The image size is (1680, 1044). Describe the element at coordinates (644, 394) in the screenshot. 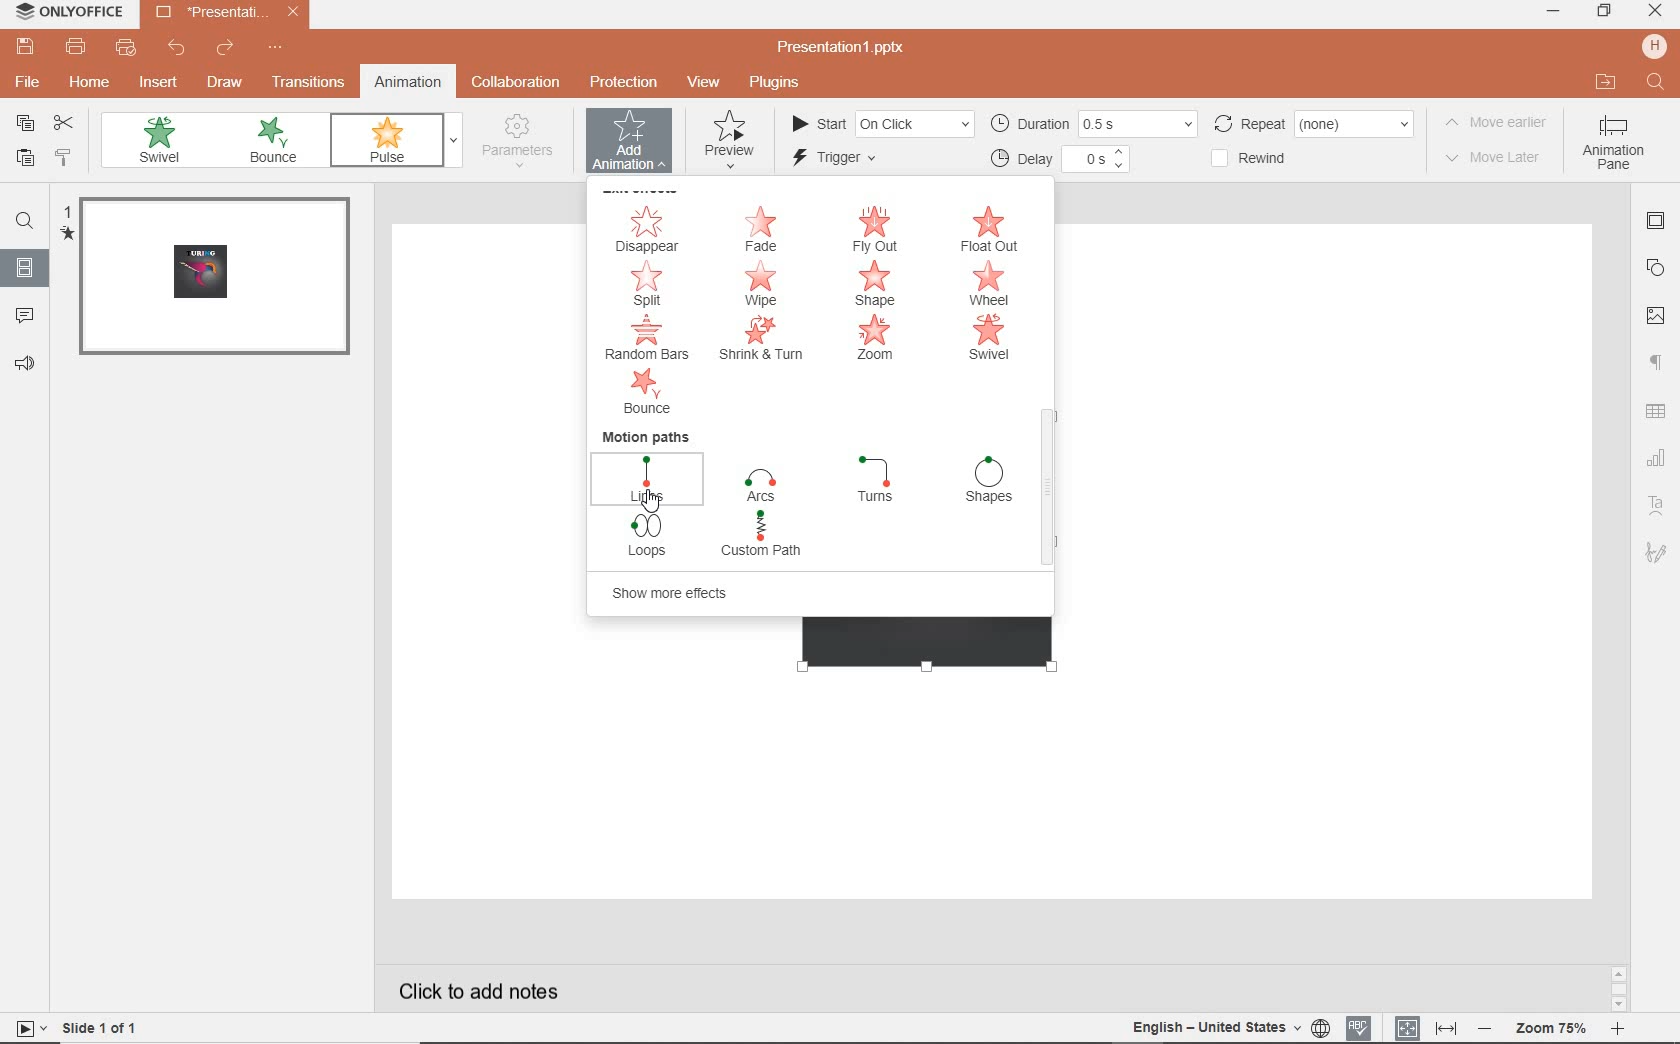

I see `bounce` at that location.